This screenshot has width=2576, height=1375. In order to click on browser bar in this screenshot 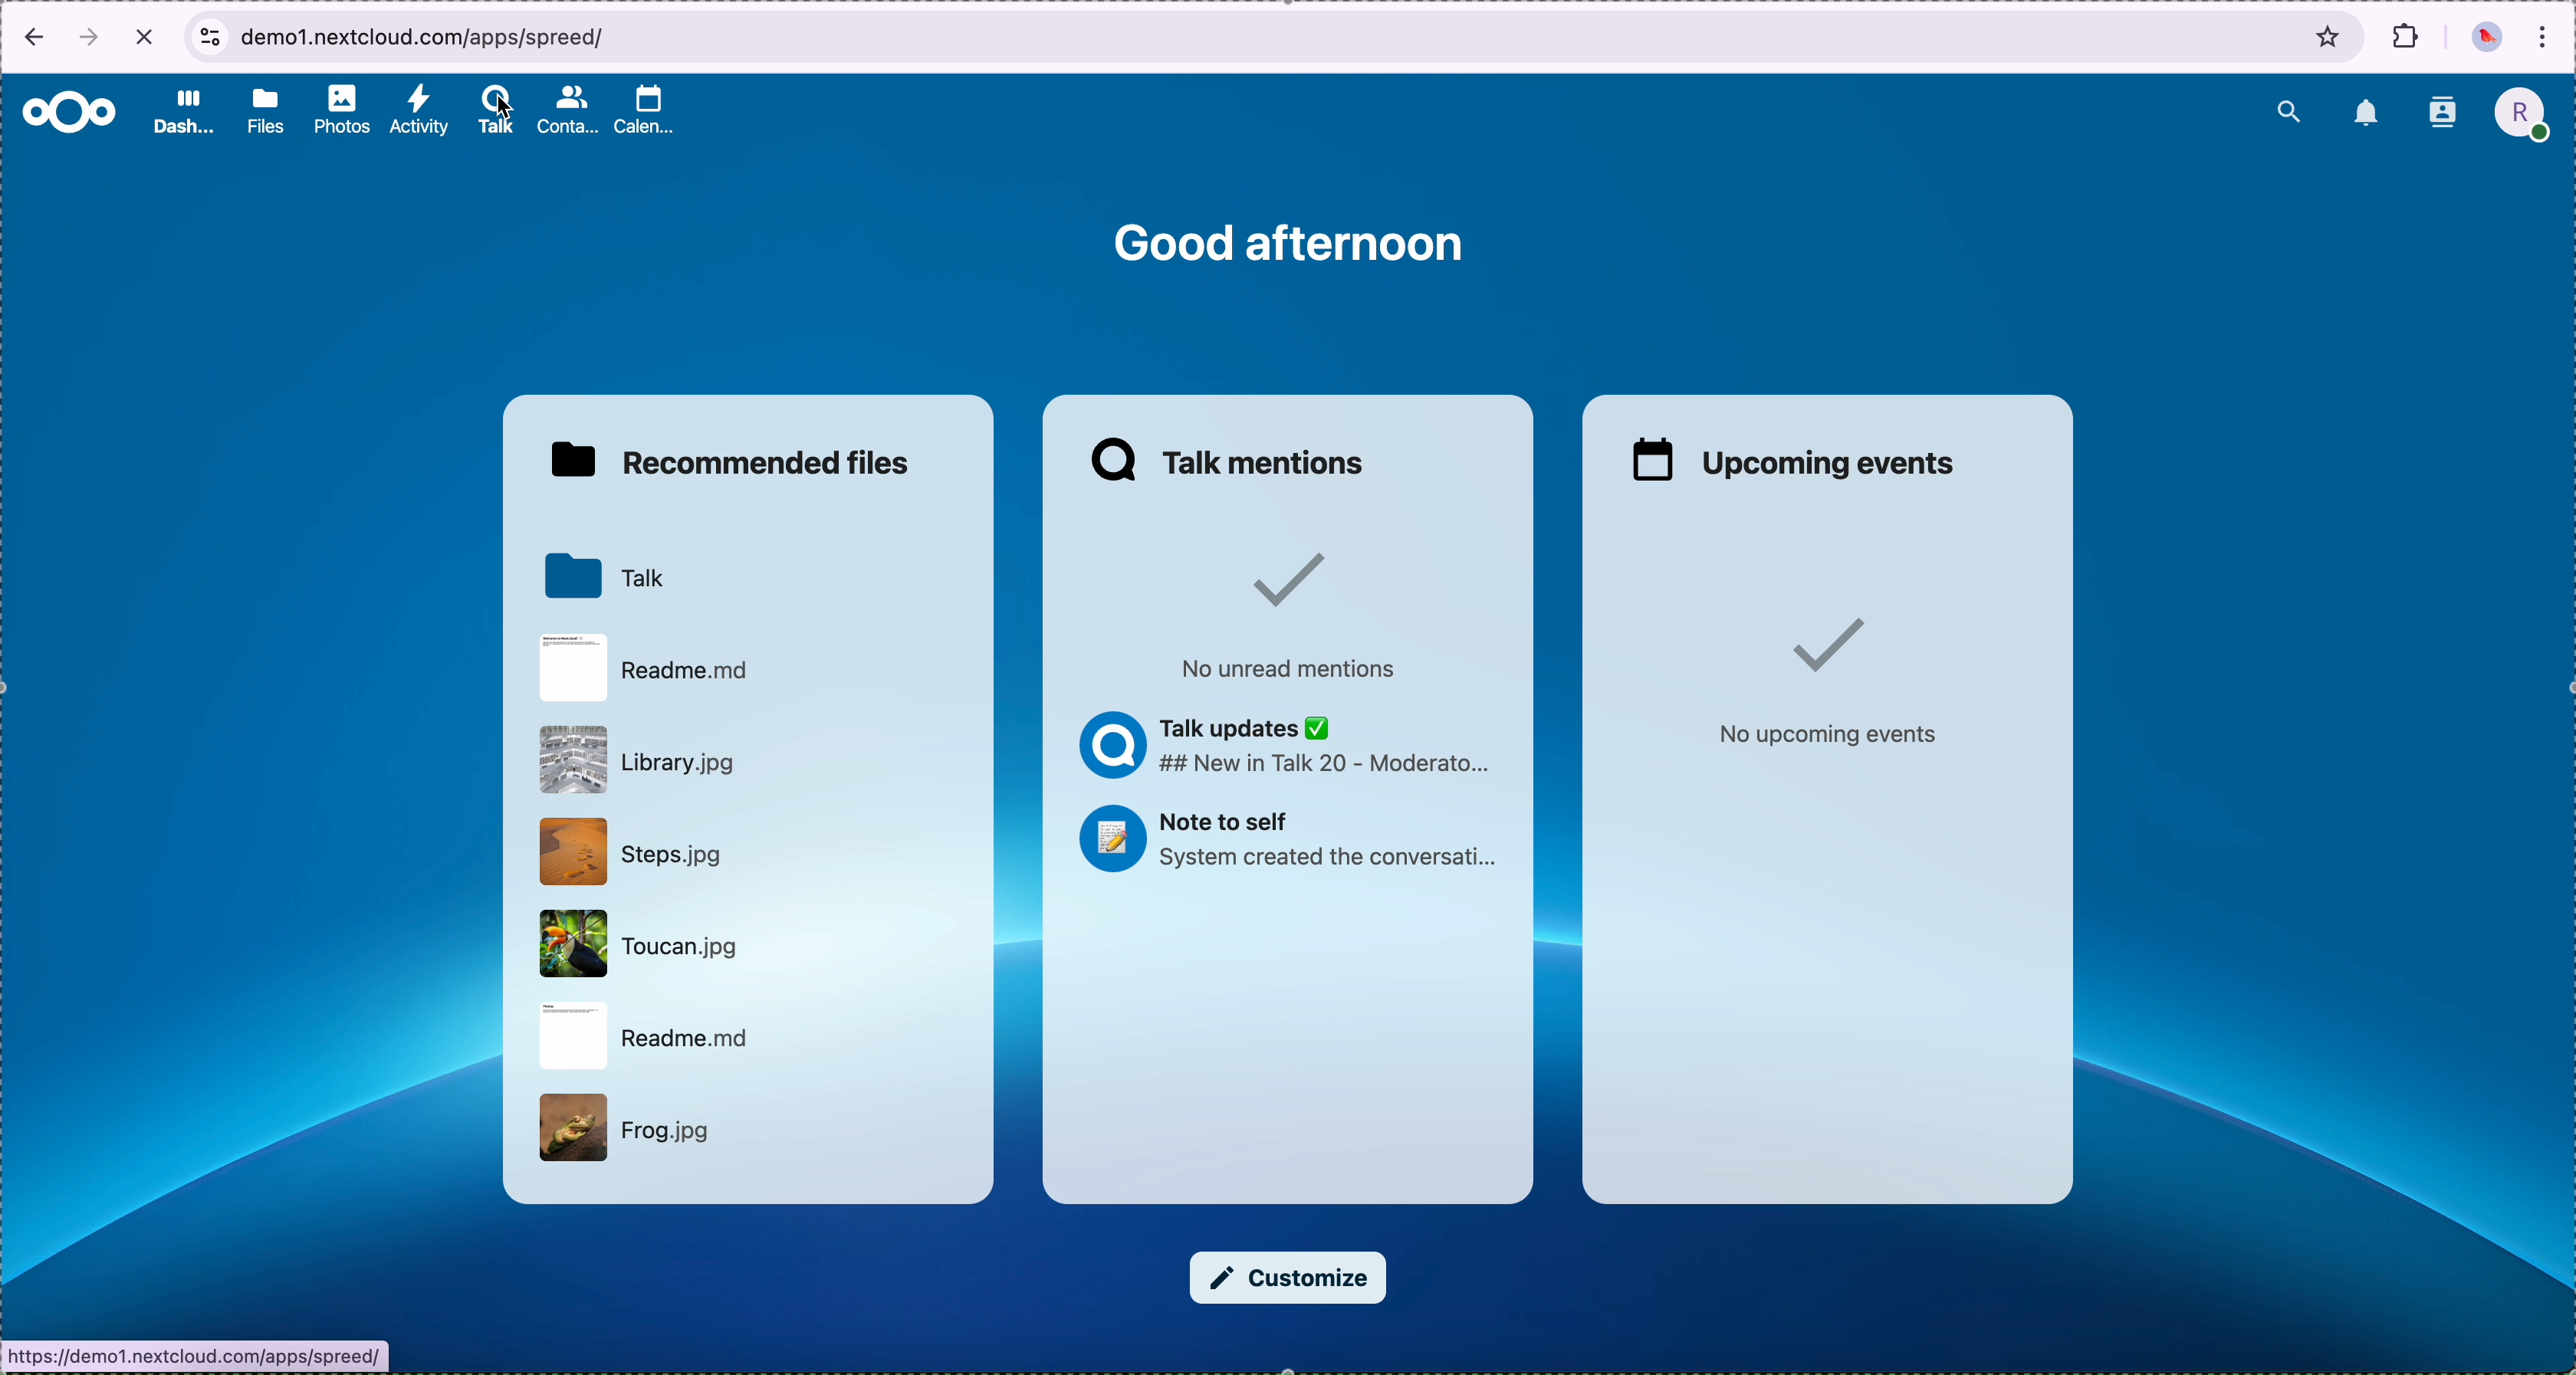, I will do `click(1281, 38)`.